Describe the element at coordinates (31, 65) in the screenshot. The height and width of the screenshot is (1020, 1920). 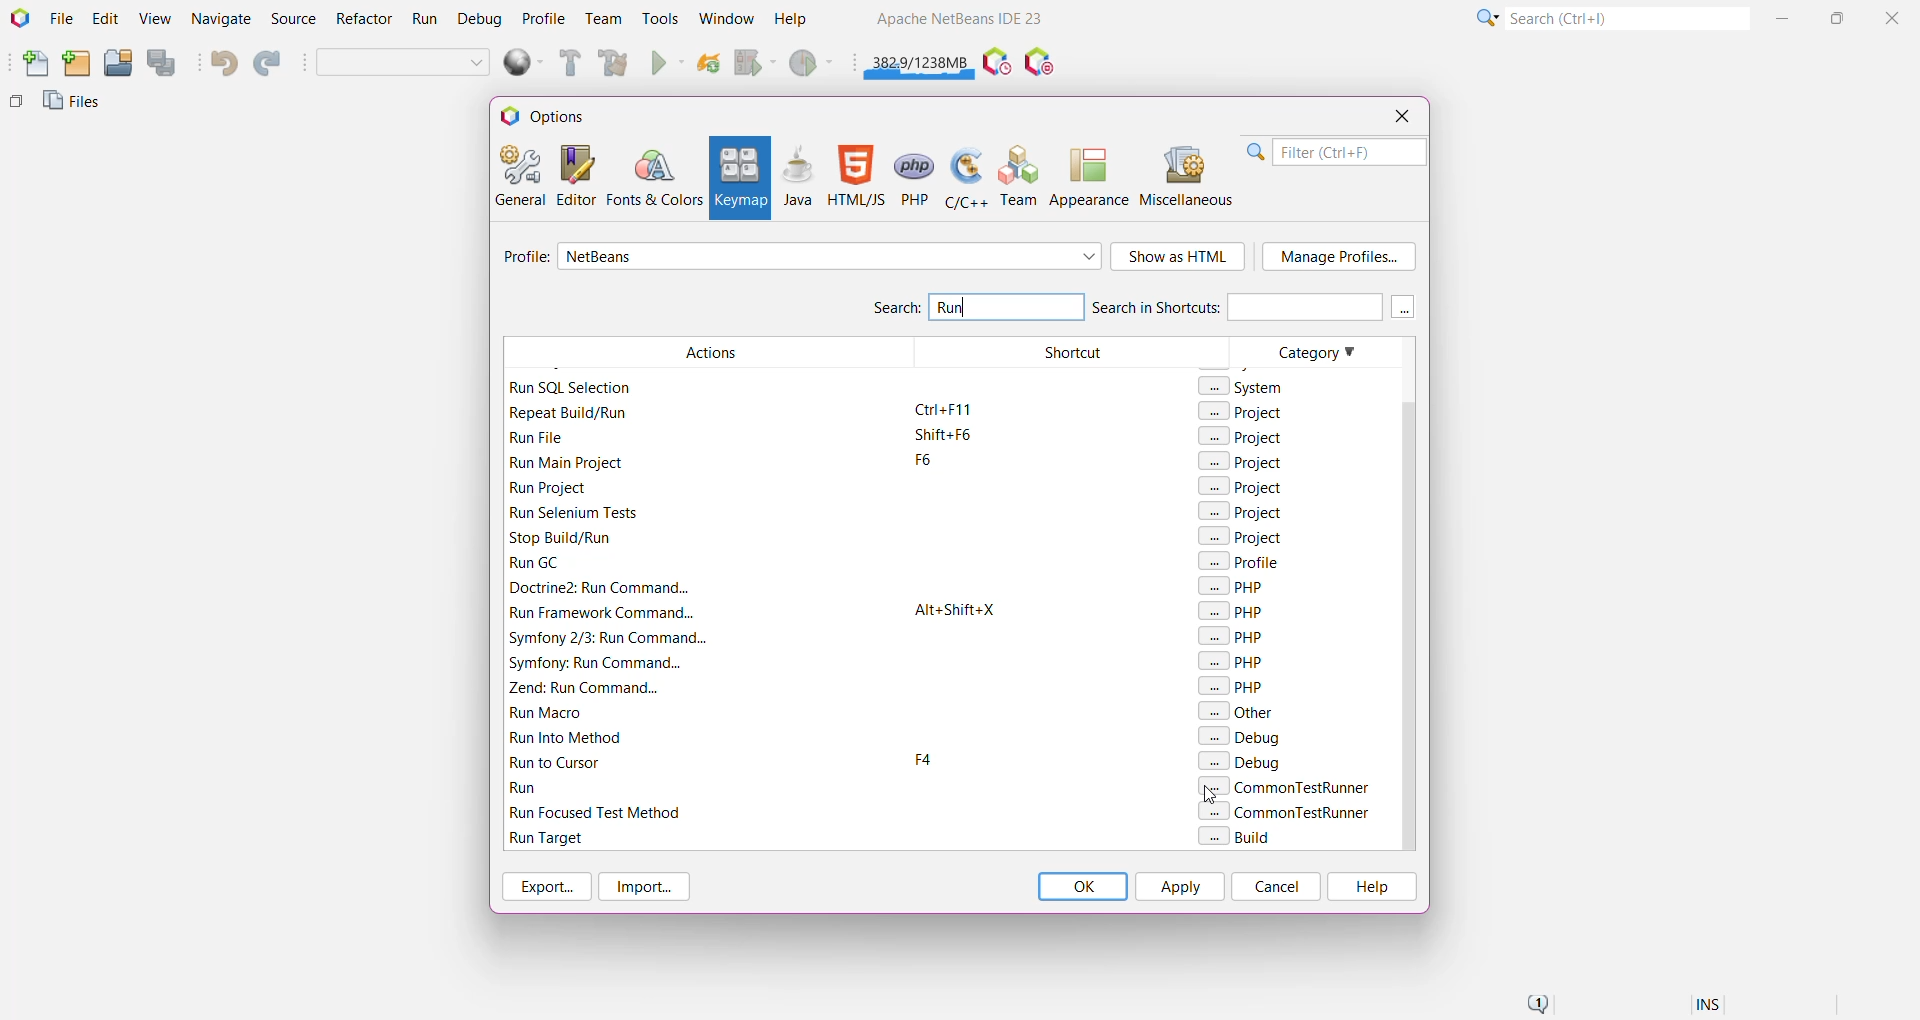
I see `New File` at that location.